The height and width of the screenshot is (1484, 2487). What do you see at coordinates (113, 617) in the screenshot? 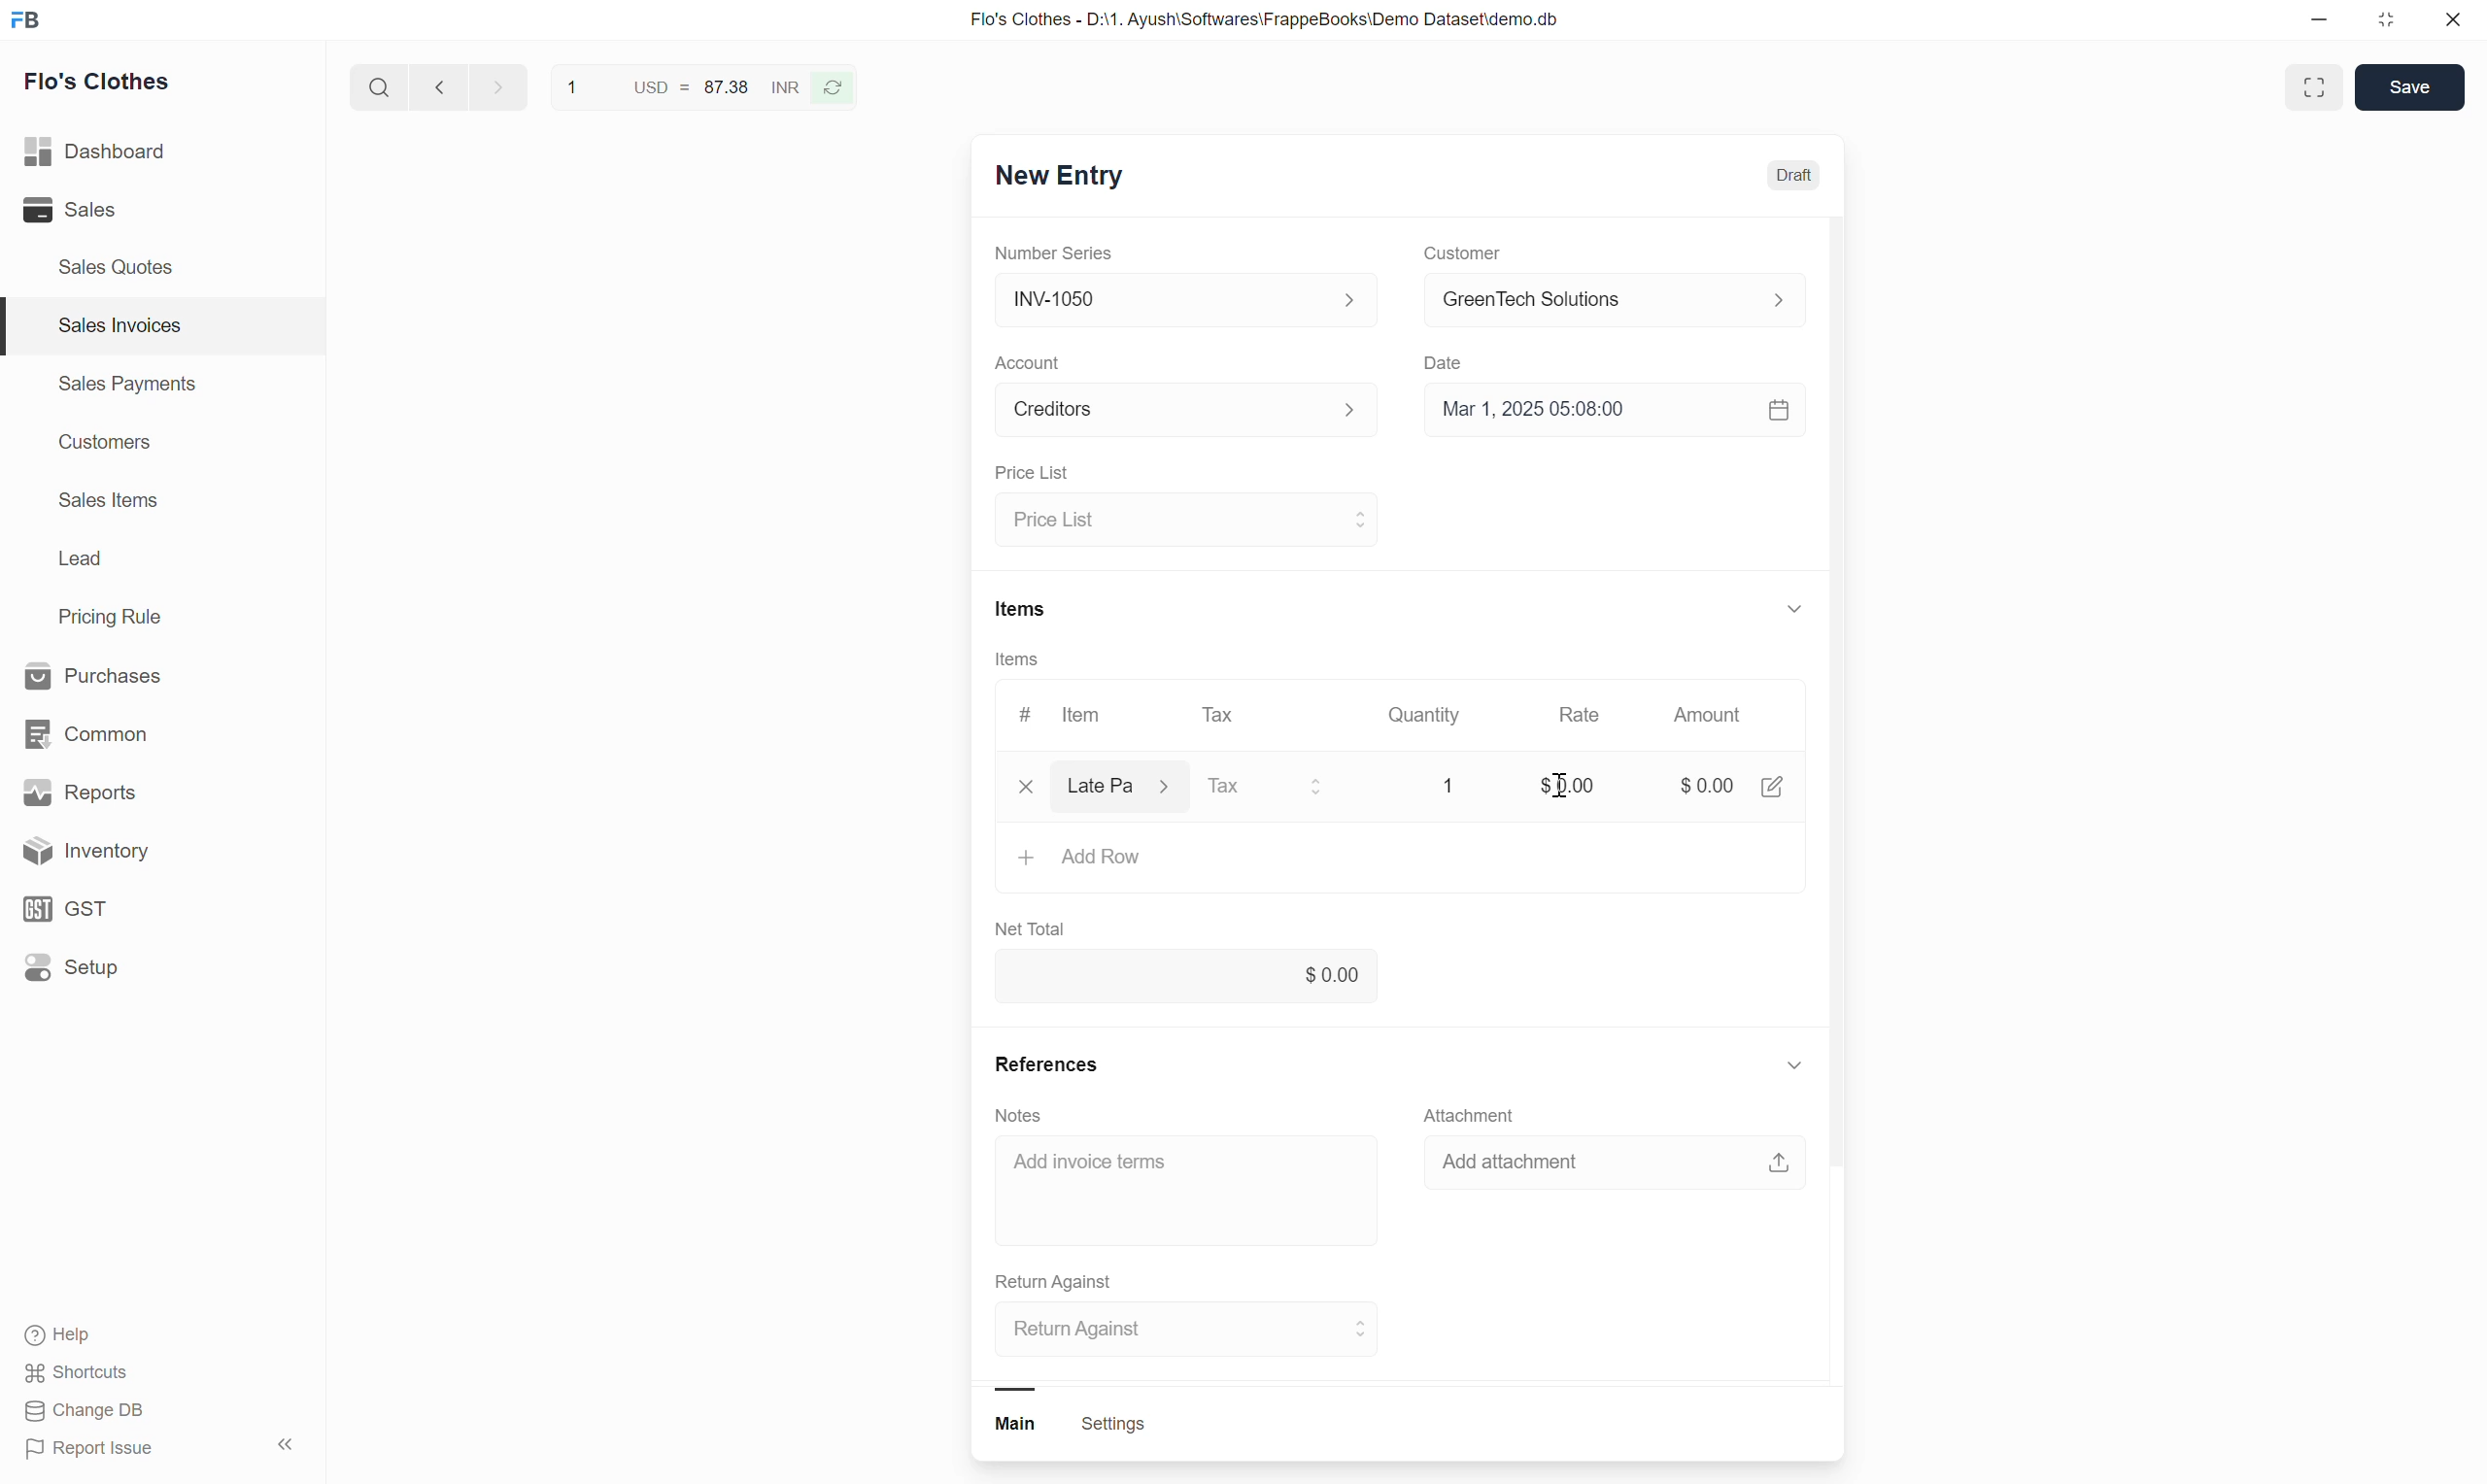
I see `Pricing Rule` at bounding box center [113, 617].